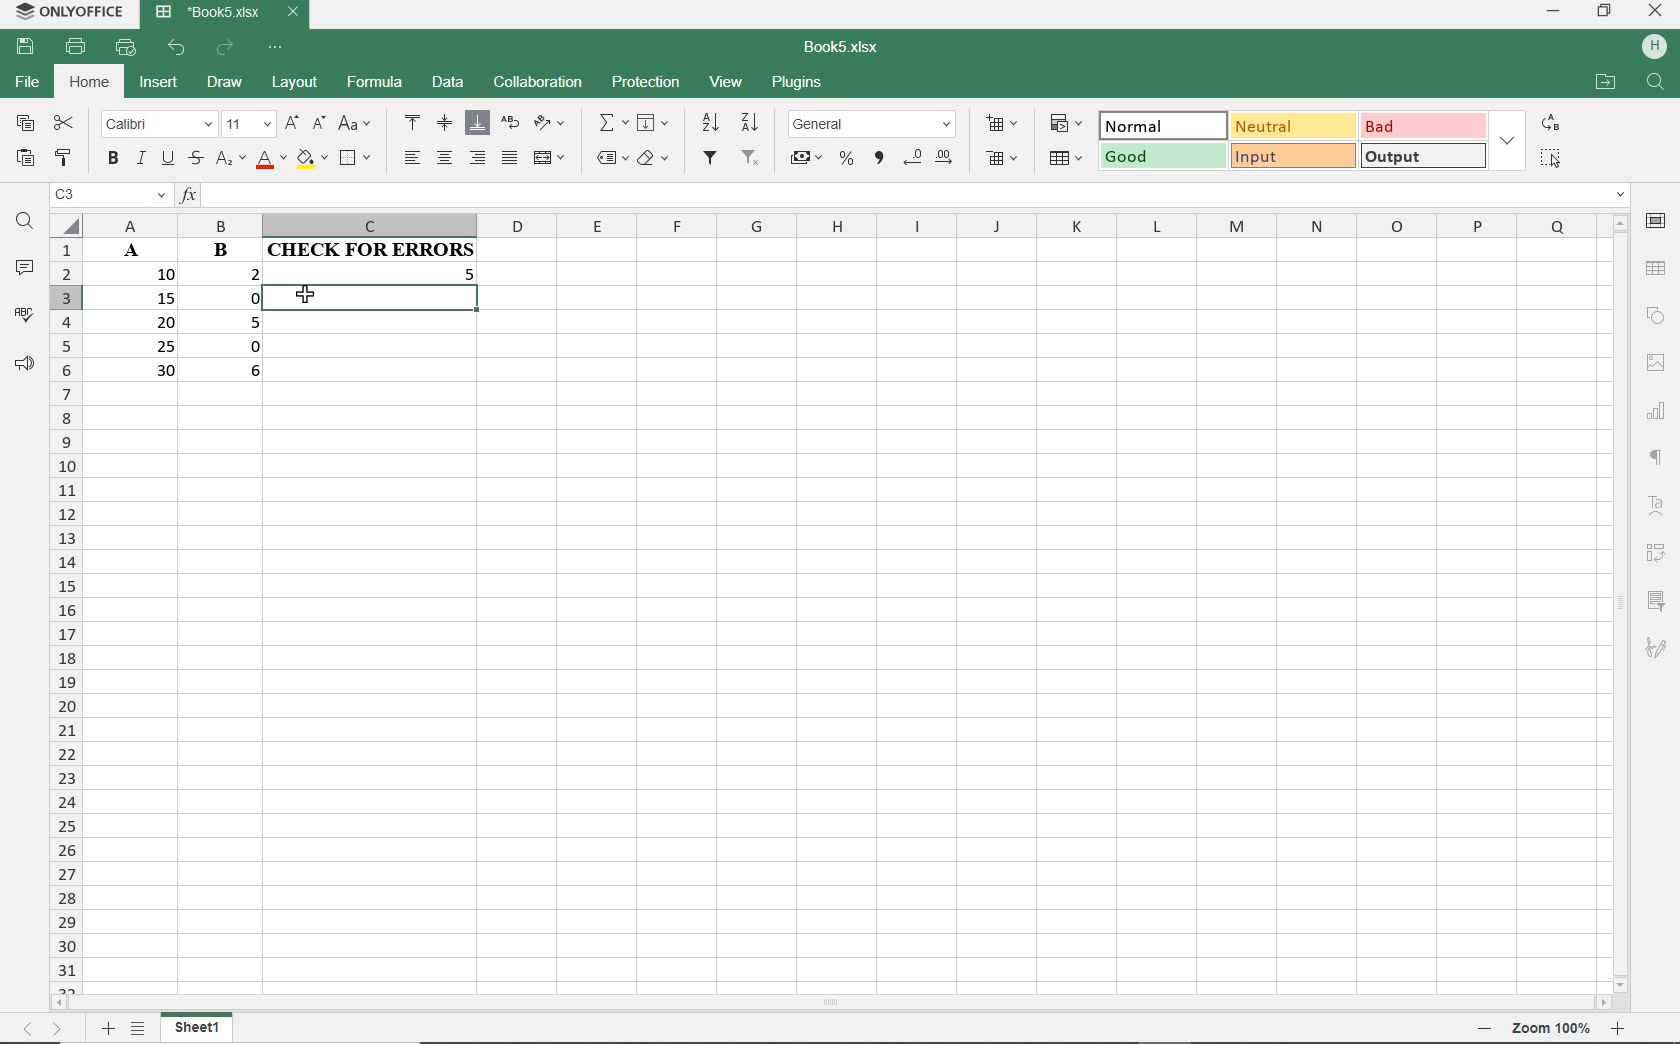 The width and height of the screenshot is (1680, 1044). I want to click on MINIMIZE, so click(1553, 12).